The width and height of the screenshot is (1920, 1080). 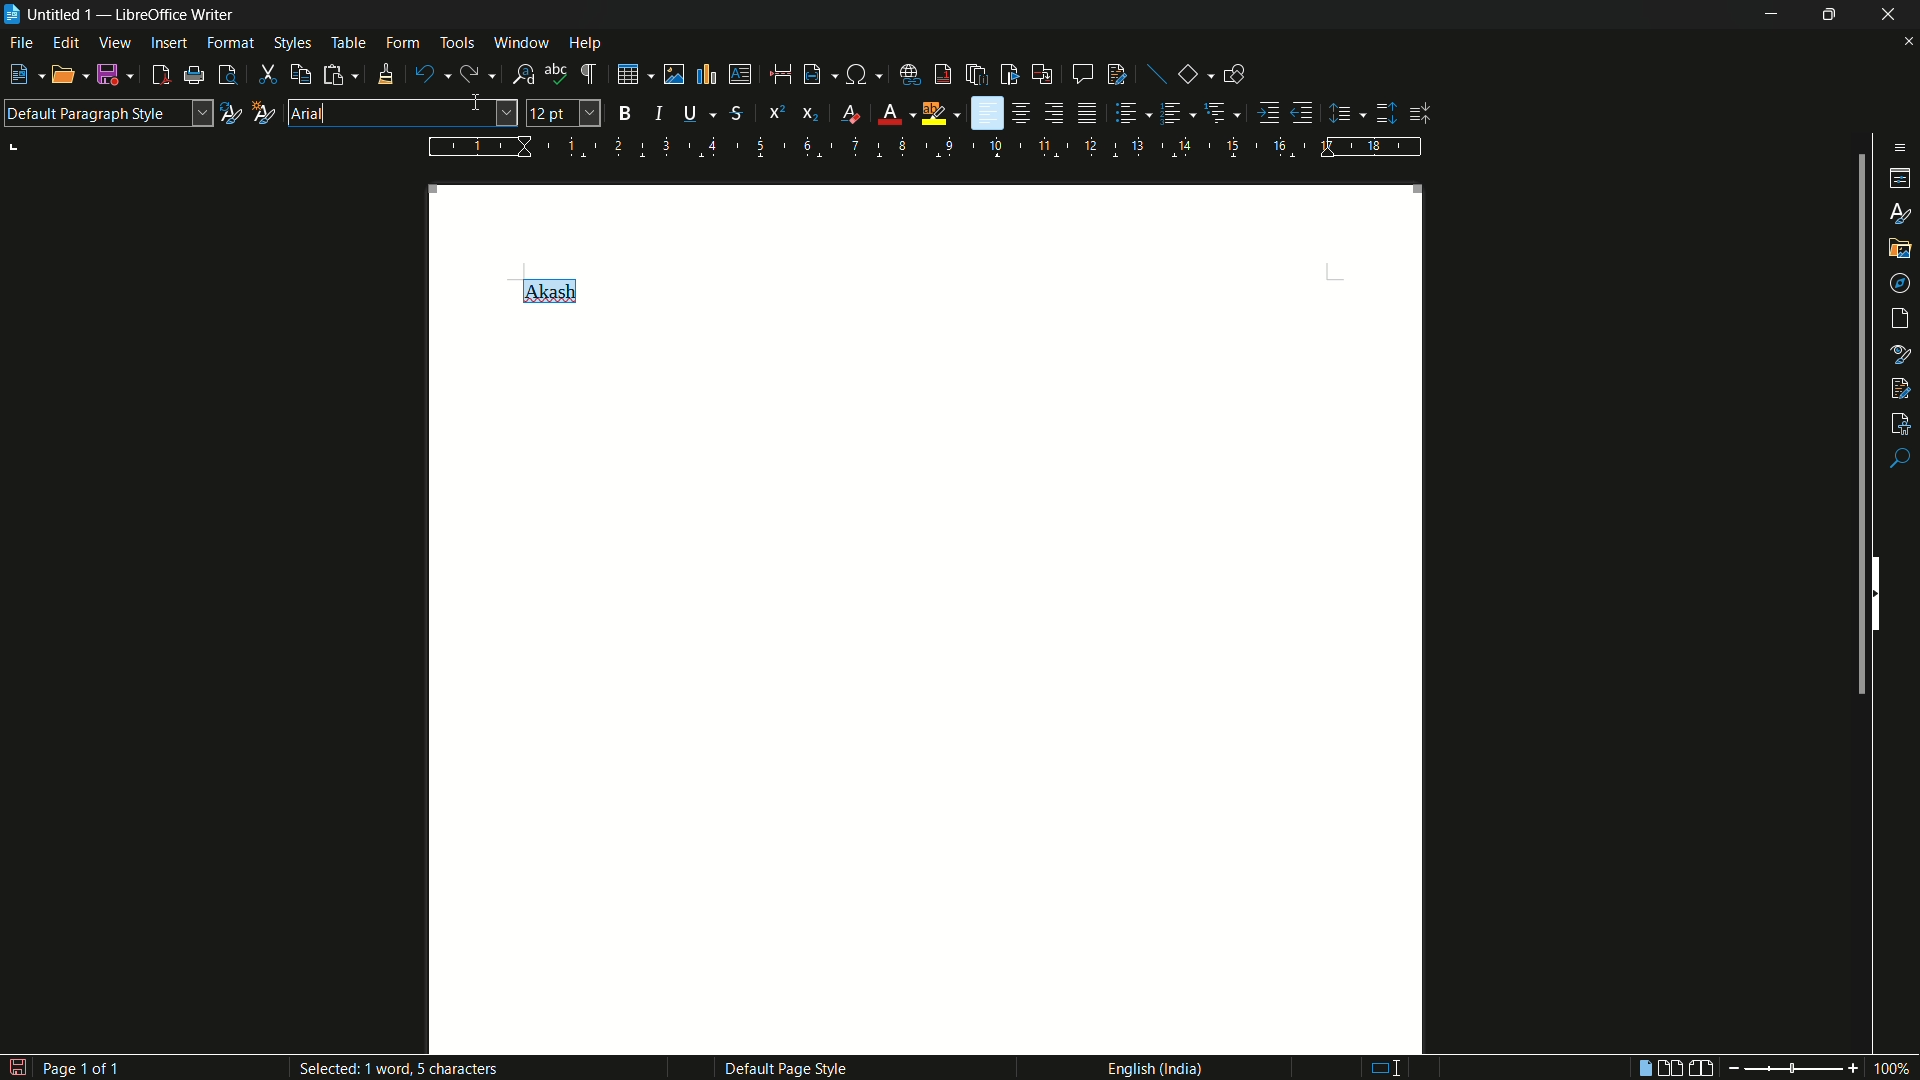 I want to click on view menu, so click(x=115, y=43).